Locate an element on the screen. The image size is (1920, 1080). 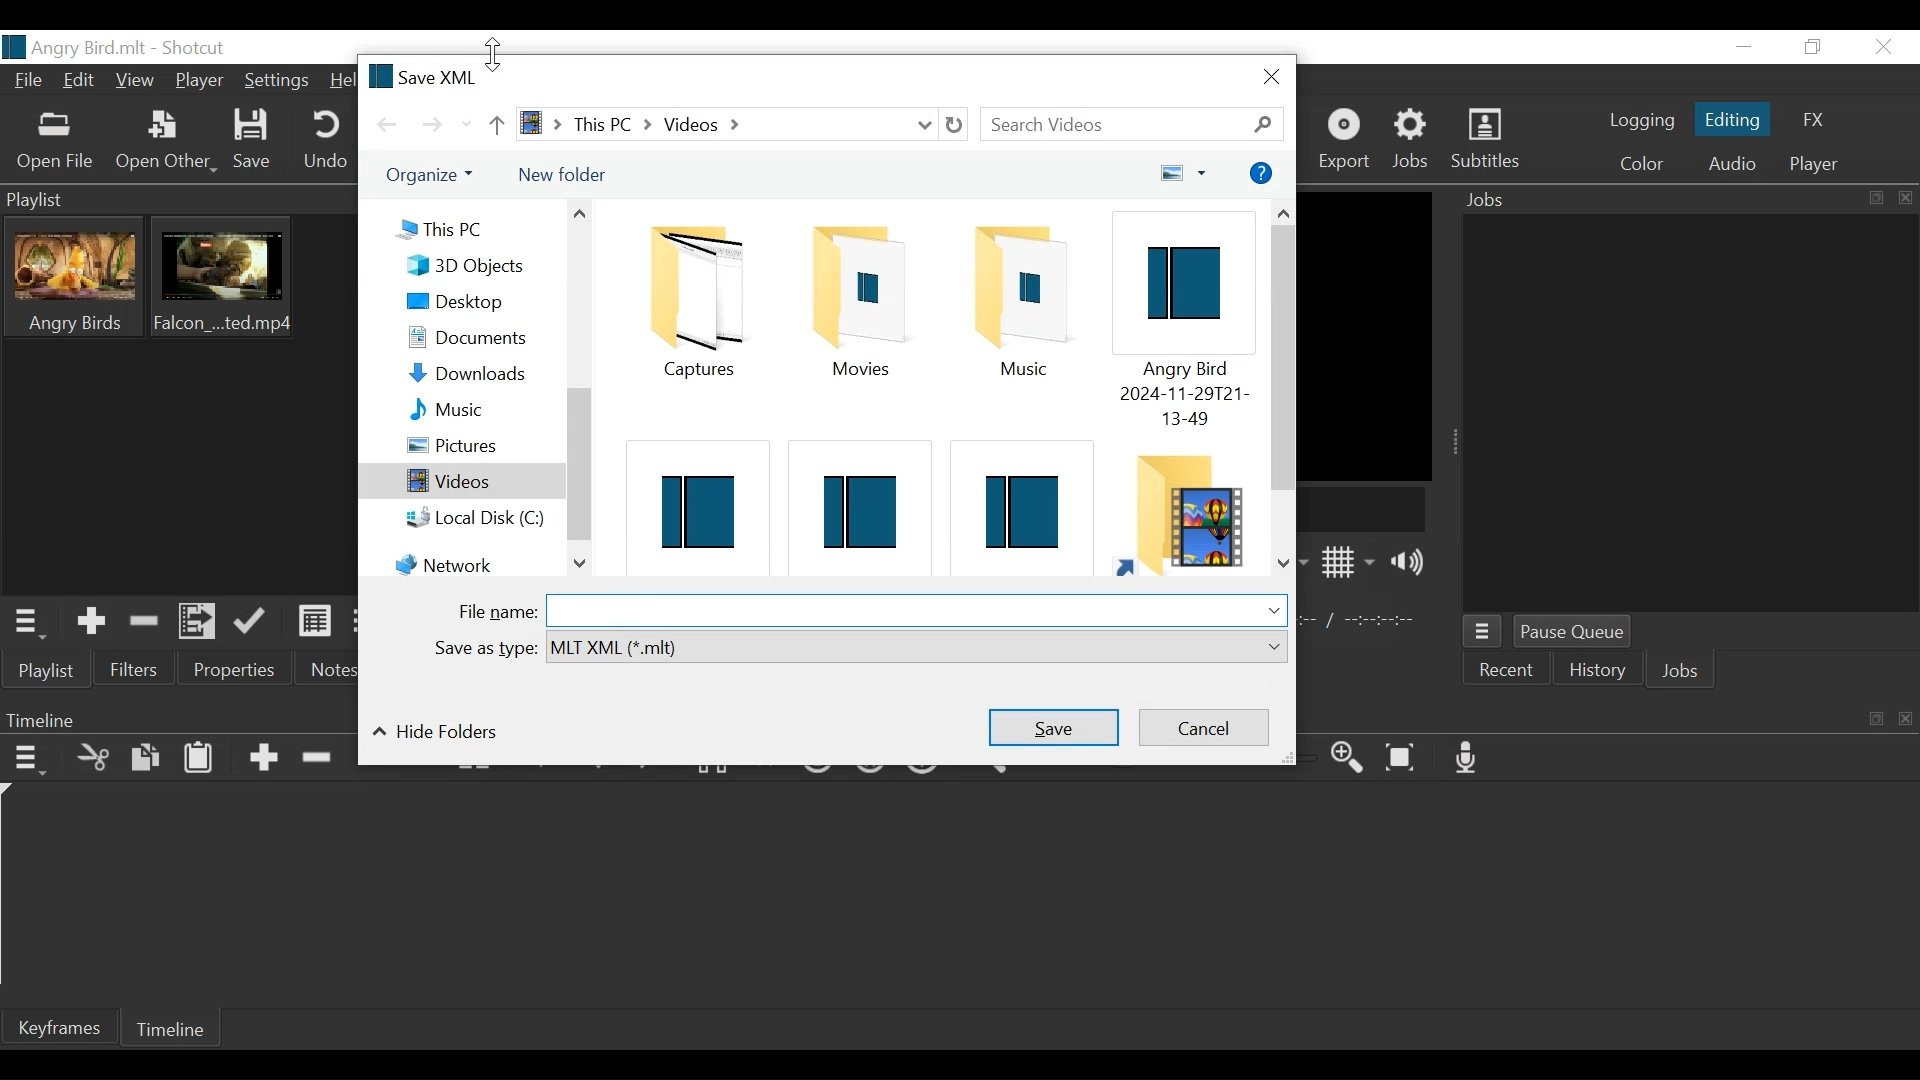
Music is located at coordinates (482, 409).